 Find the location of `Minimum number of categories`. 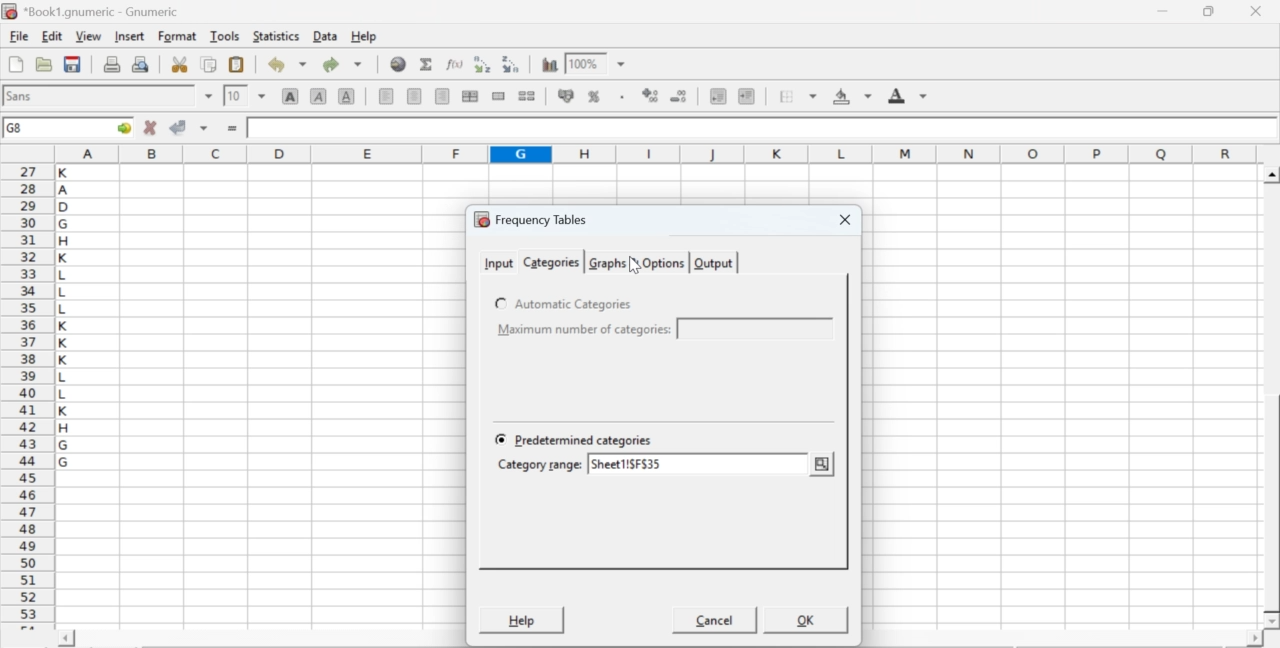

Minimum number of categories is located at coordinates (600, 330).